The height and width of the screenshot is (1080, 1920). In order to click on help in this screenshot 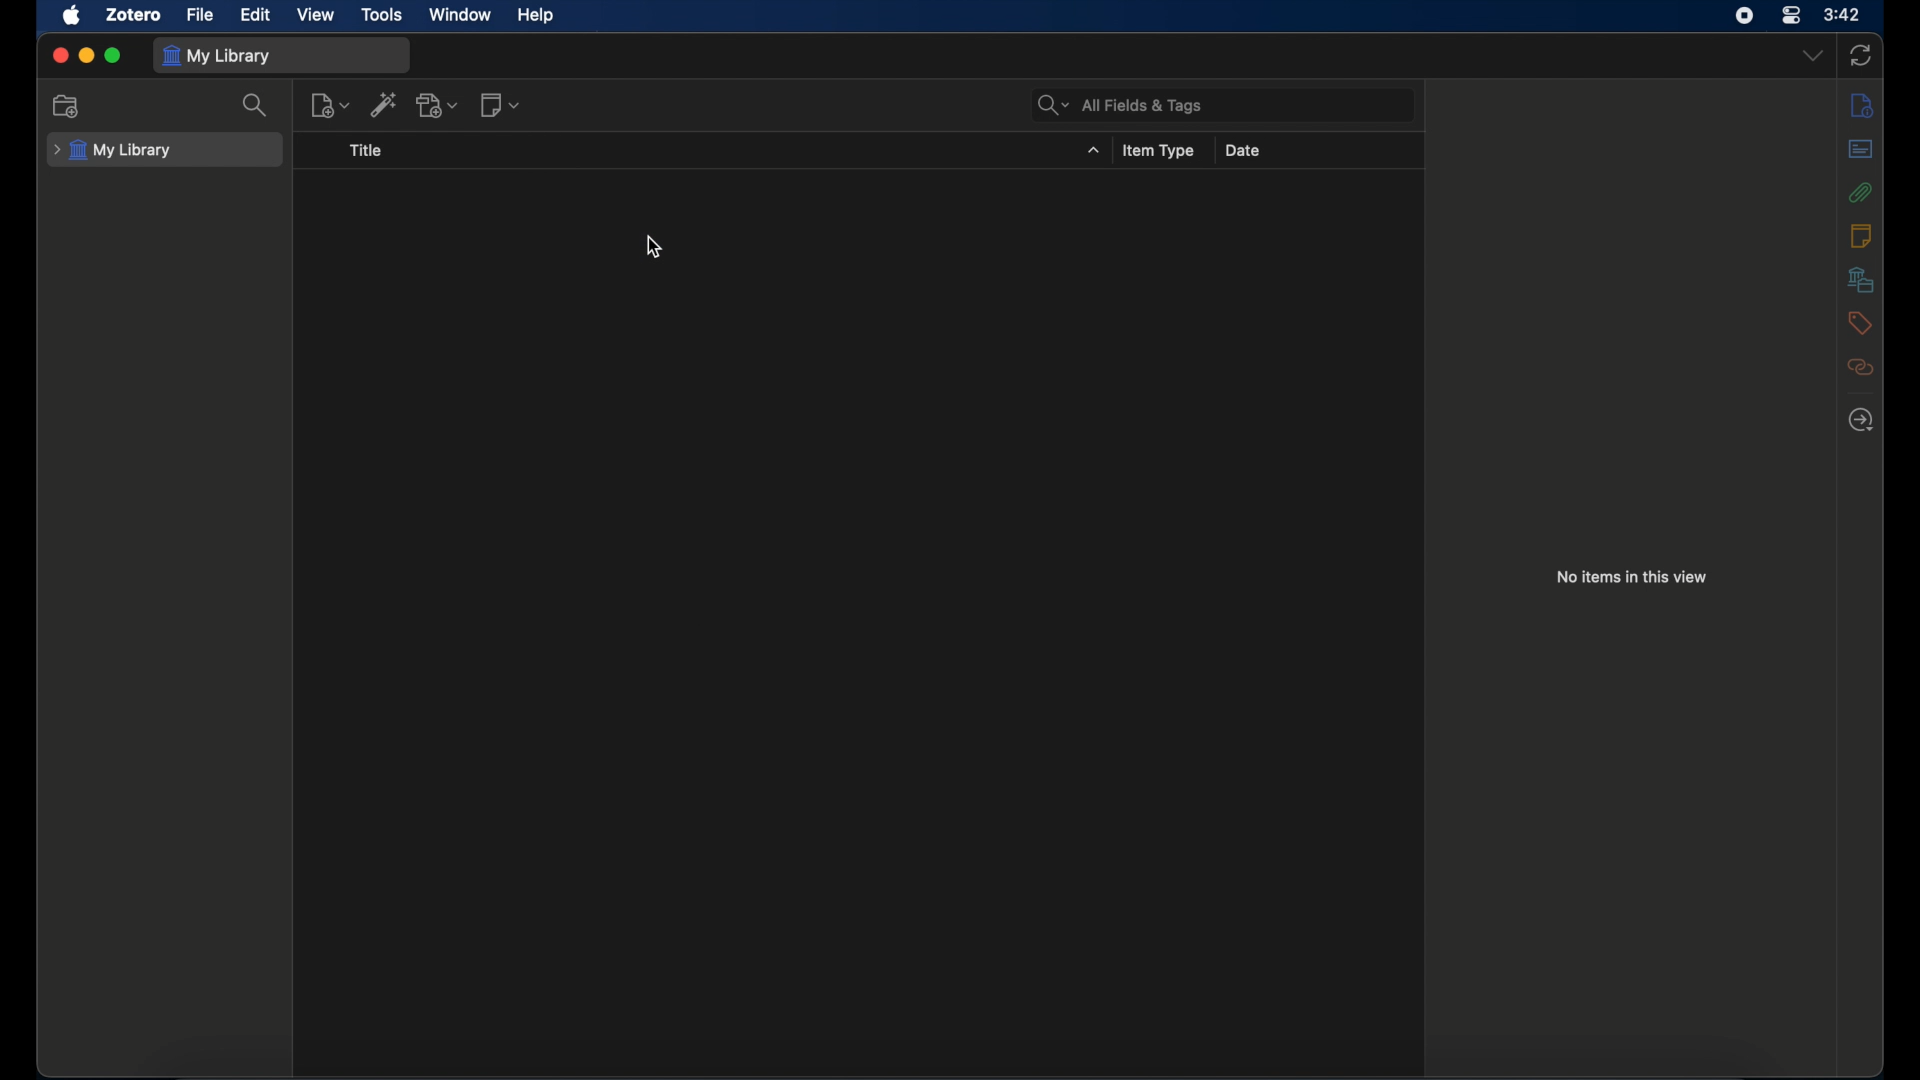, I will do `click(535, 16)`.